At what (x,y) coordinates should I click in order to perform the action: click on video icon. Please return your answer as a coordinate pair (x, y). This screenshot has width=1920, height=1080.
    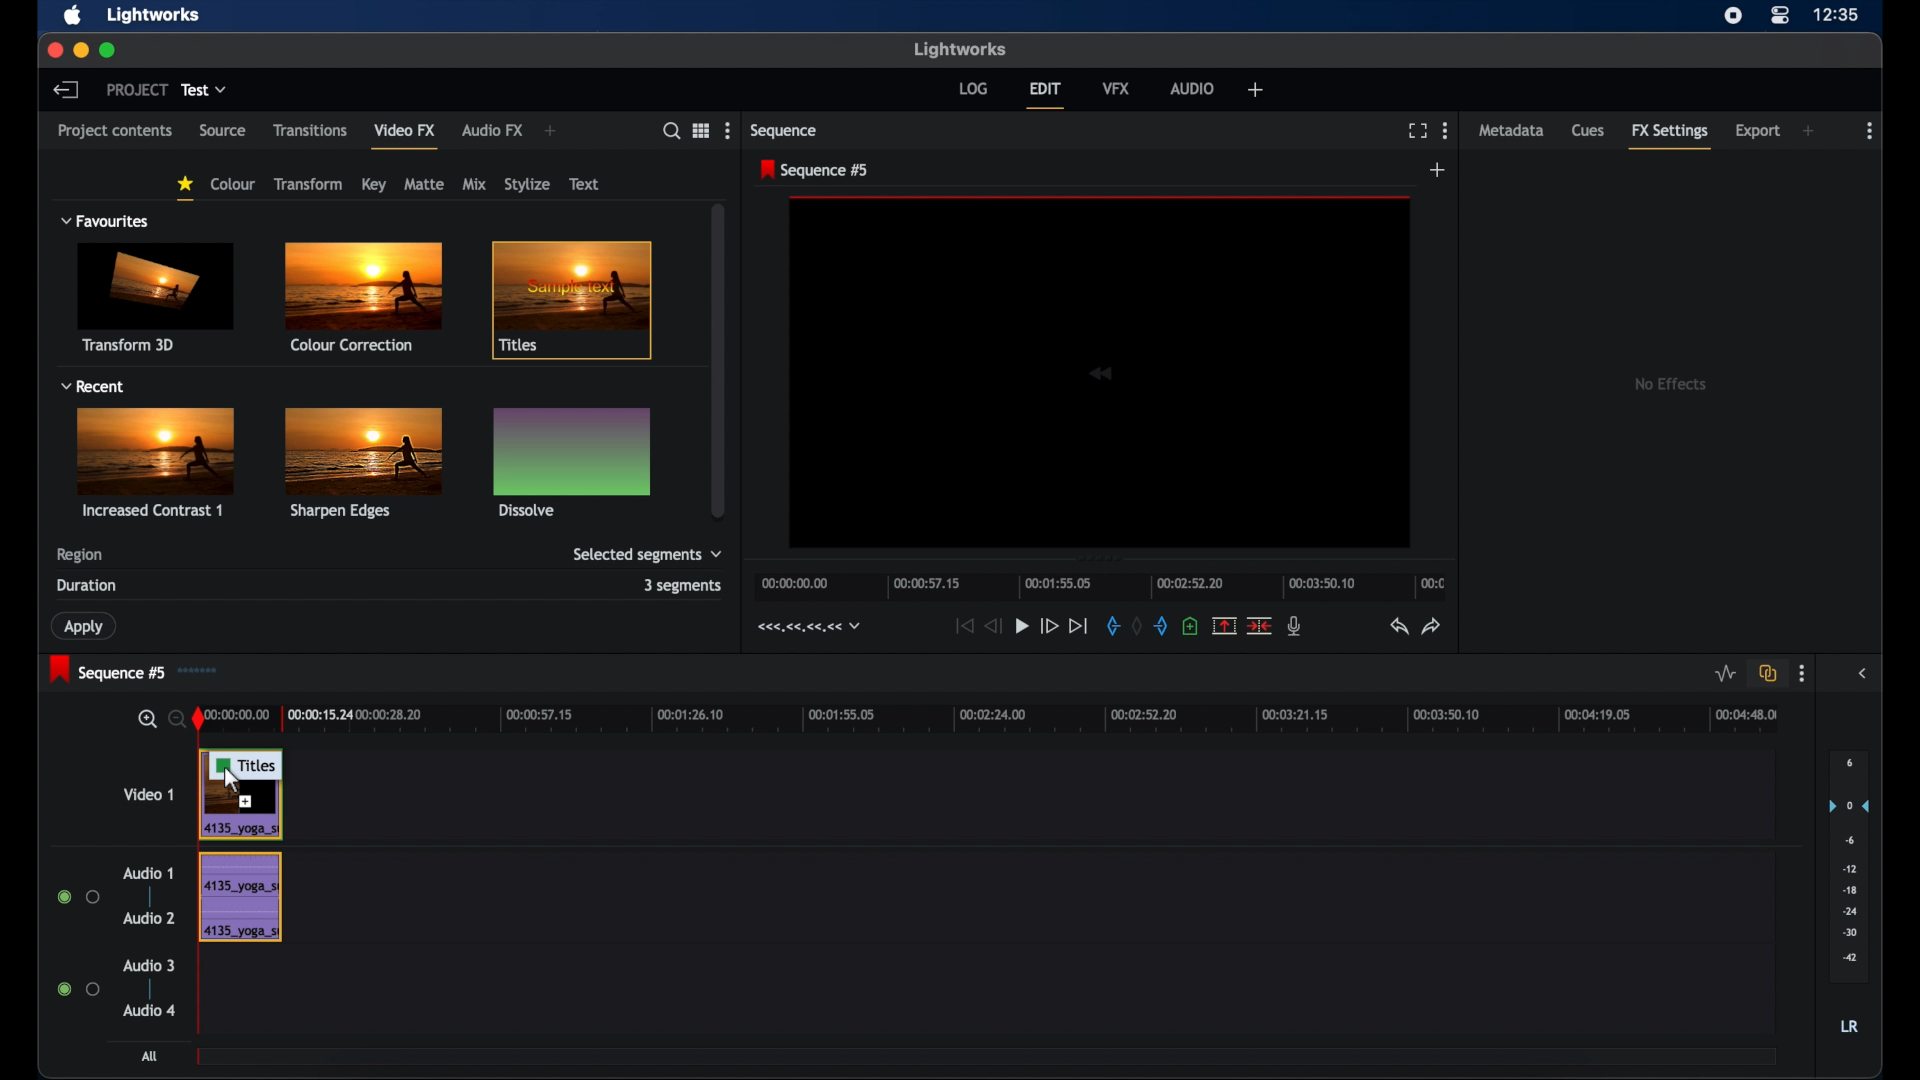
    Looking at the image, I should click on (1109, 370).